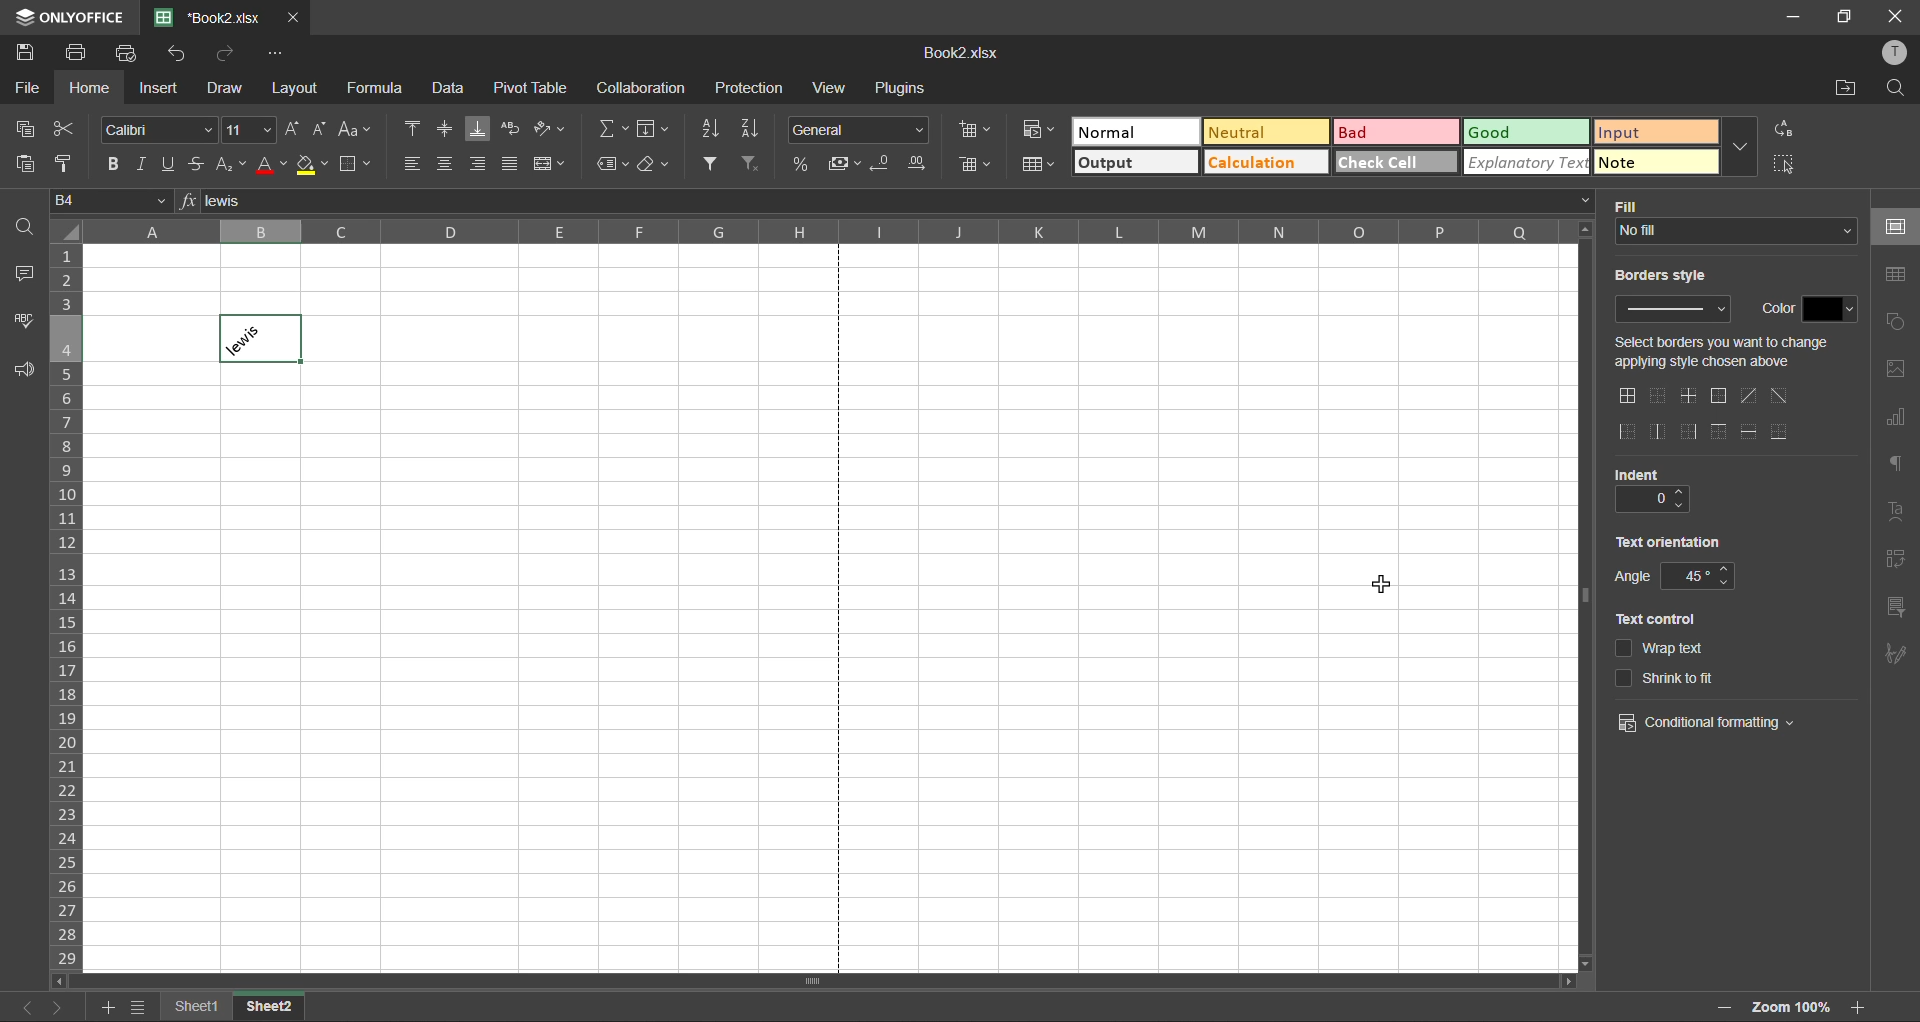  I want to click on pivot table, so click(1901, 563).